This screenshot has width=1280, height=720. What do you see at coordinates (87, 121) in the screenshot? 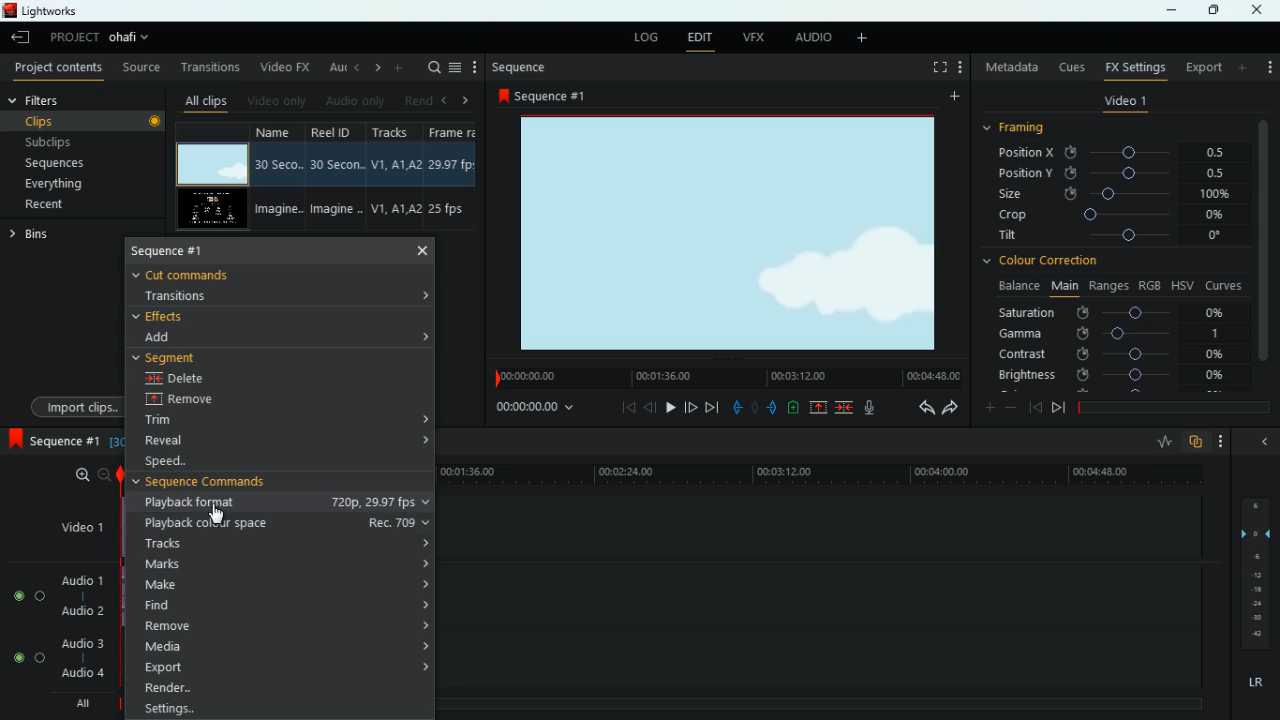
I see `clips` at bounding box center [87, 121].